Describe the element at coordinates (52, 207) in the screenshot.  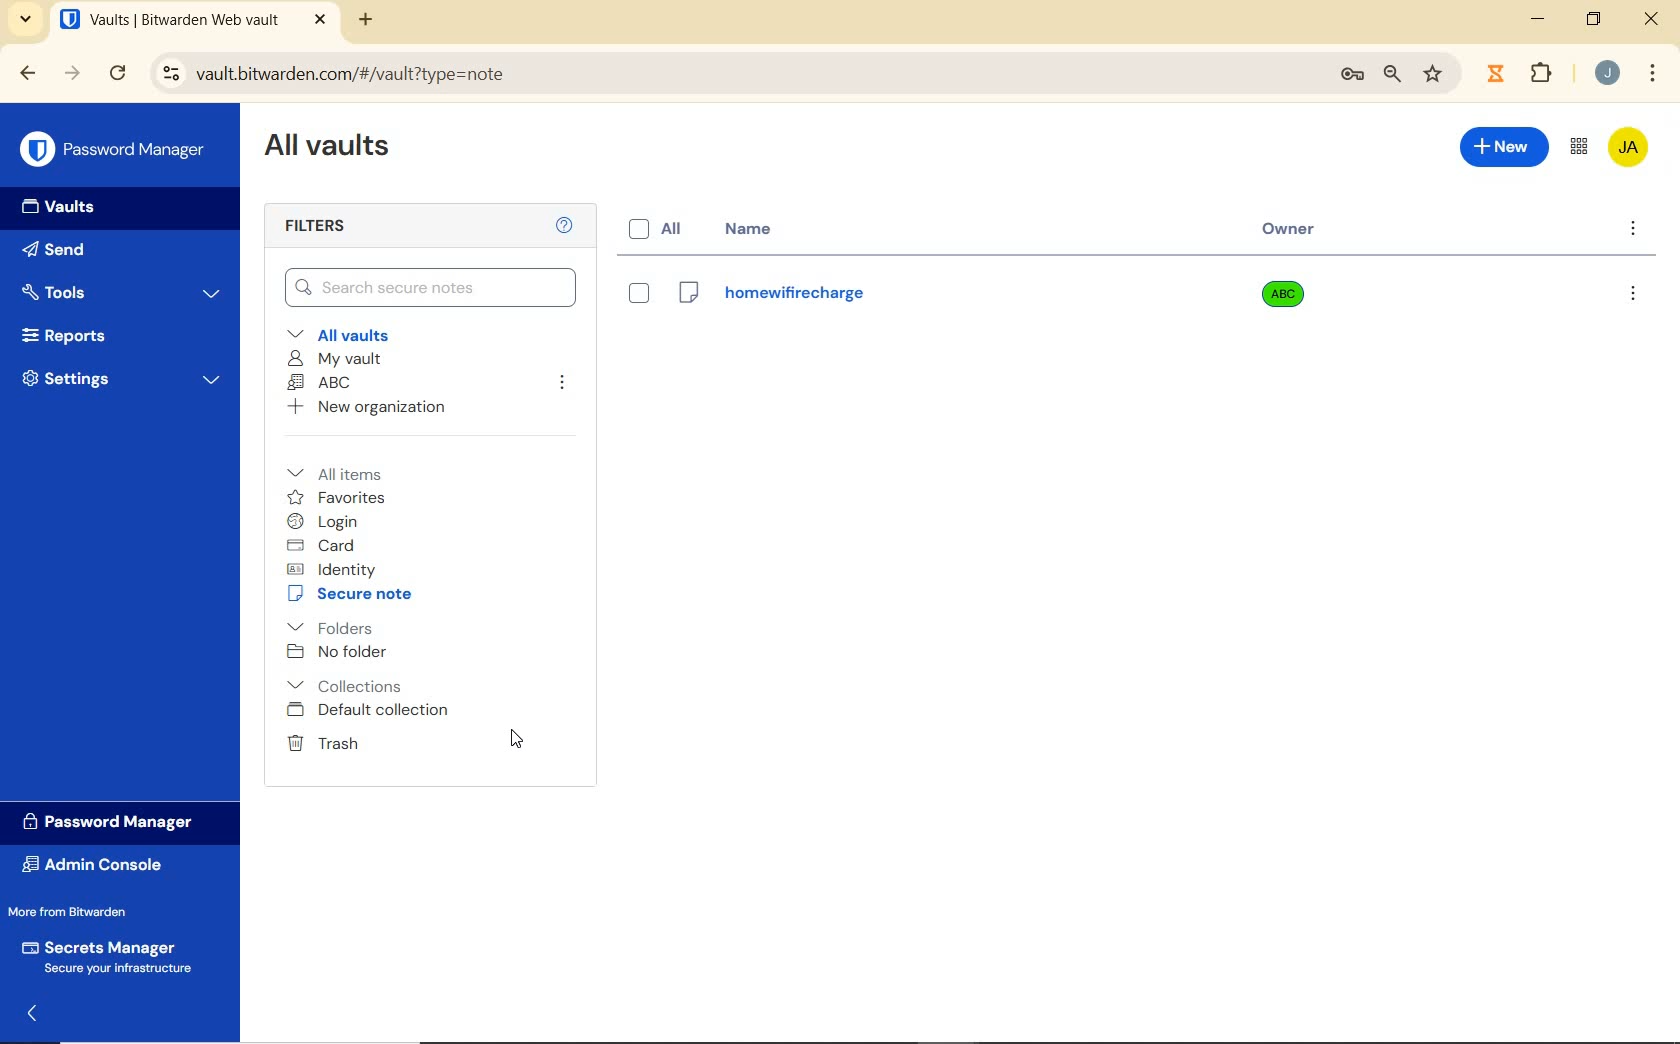
I see `Vaults` at that location.